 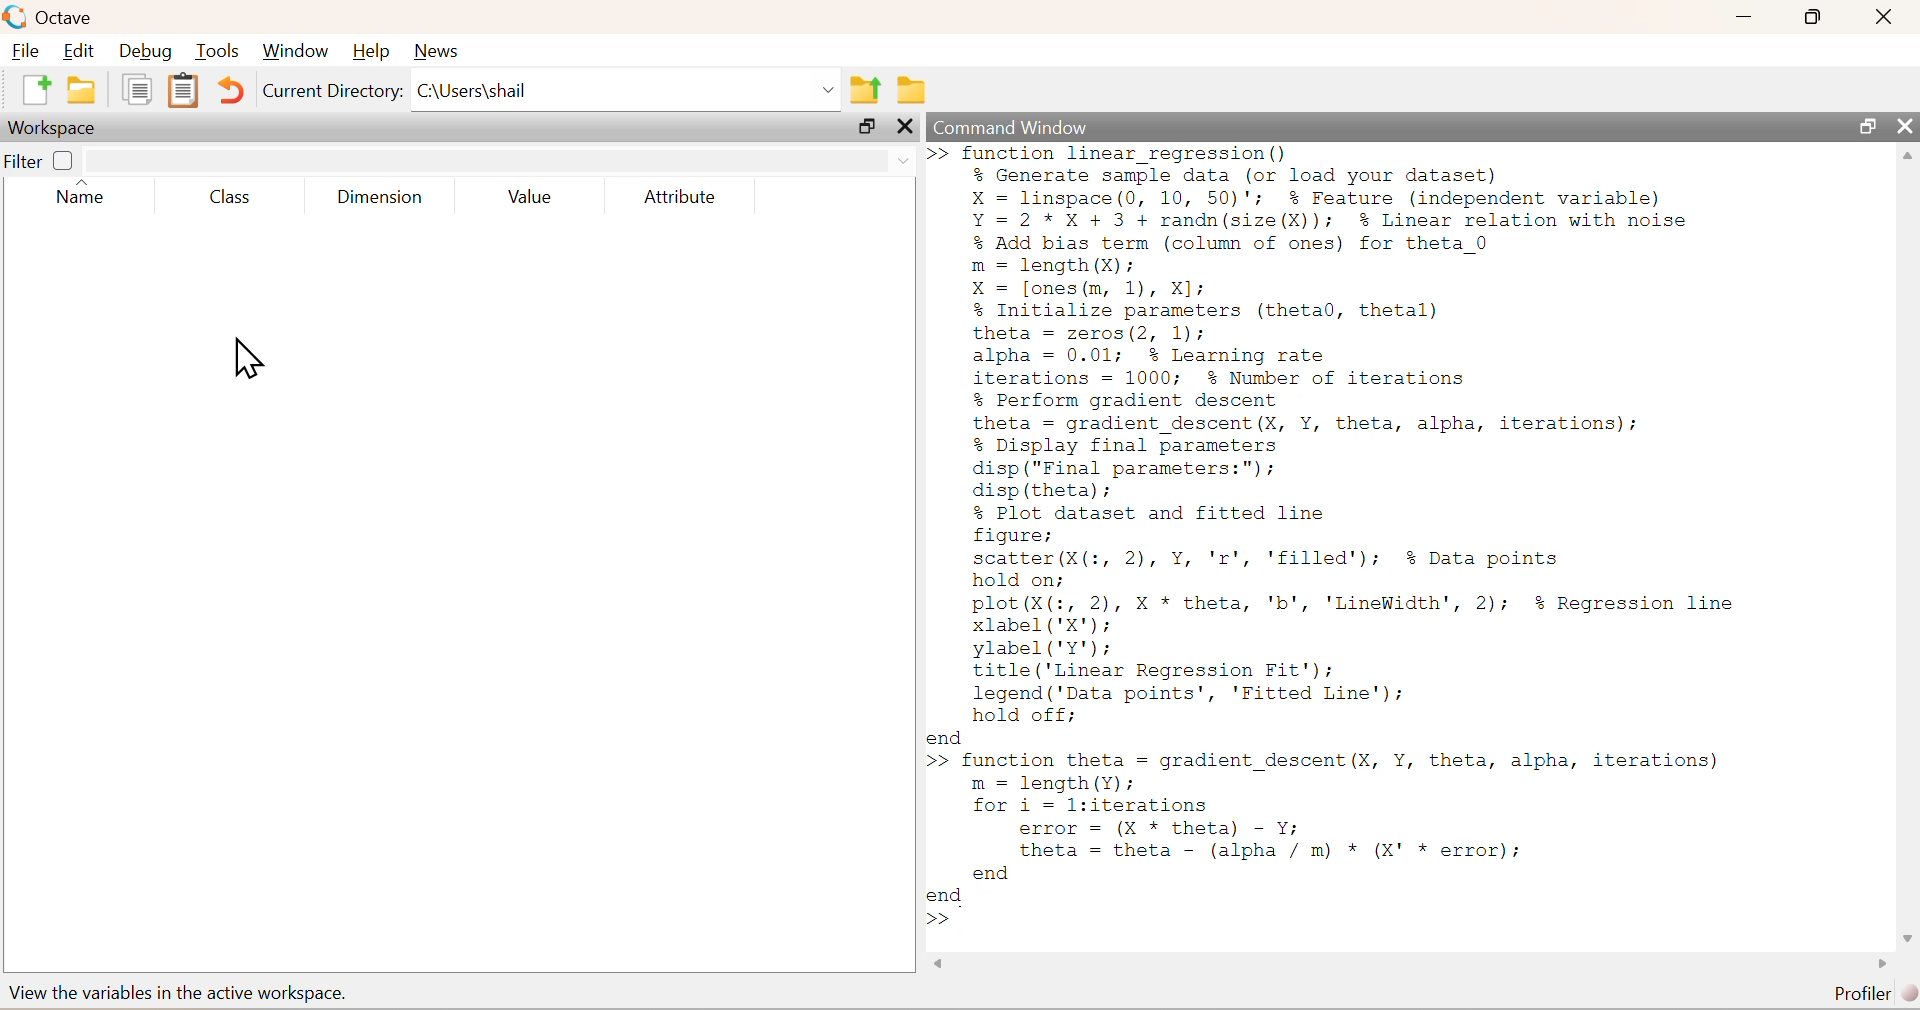 What do you see at coordinates (681, 196) in the screenshot?
I see `Attribute` at bounding box center [681, 196].